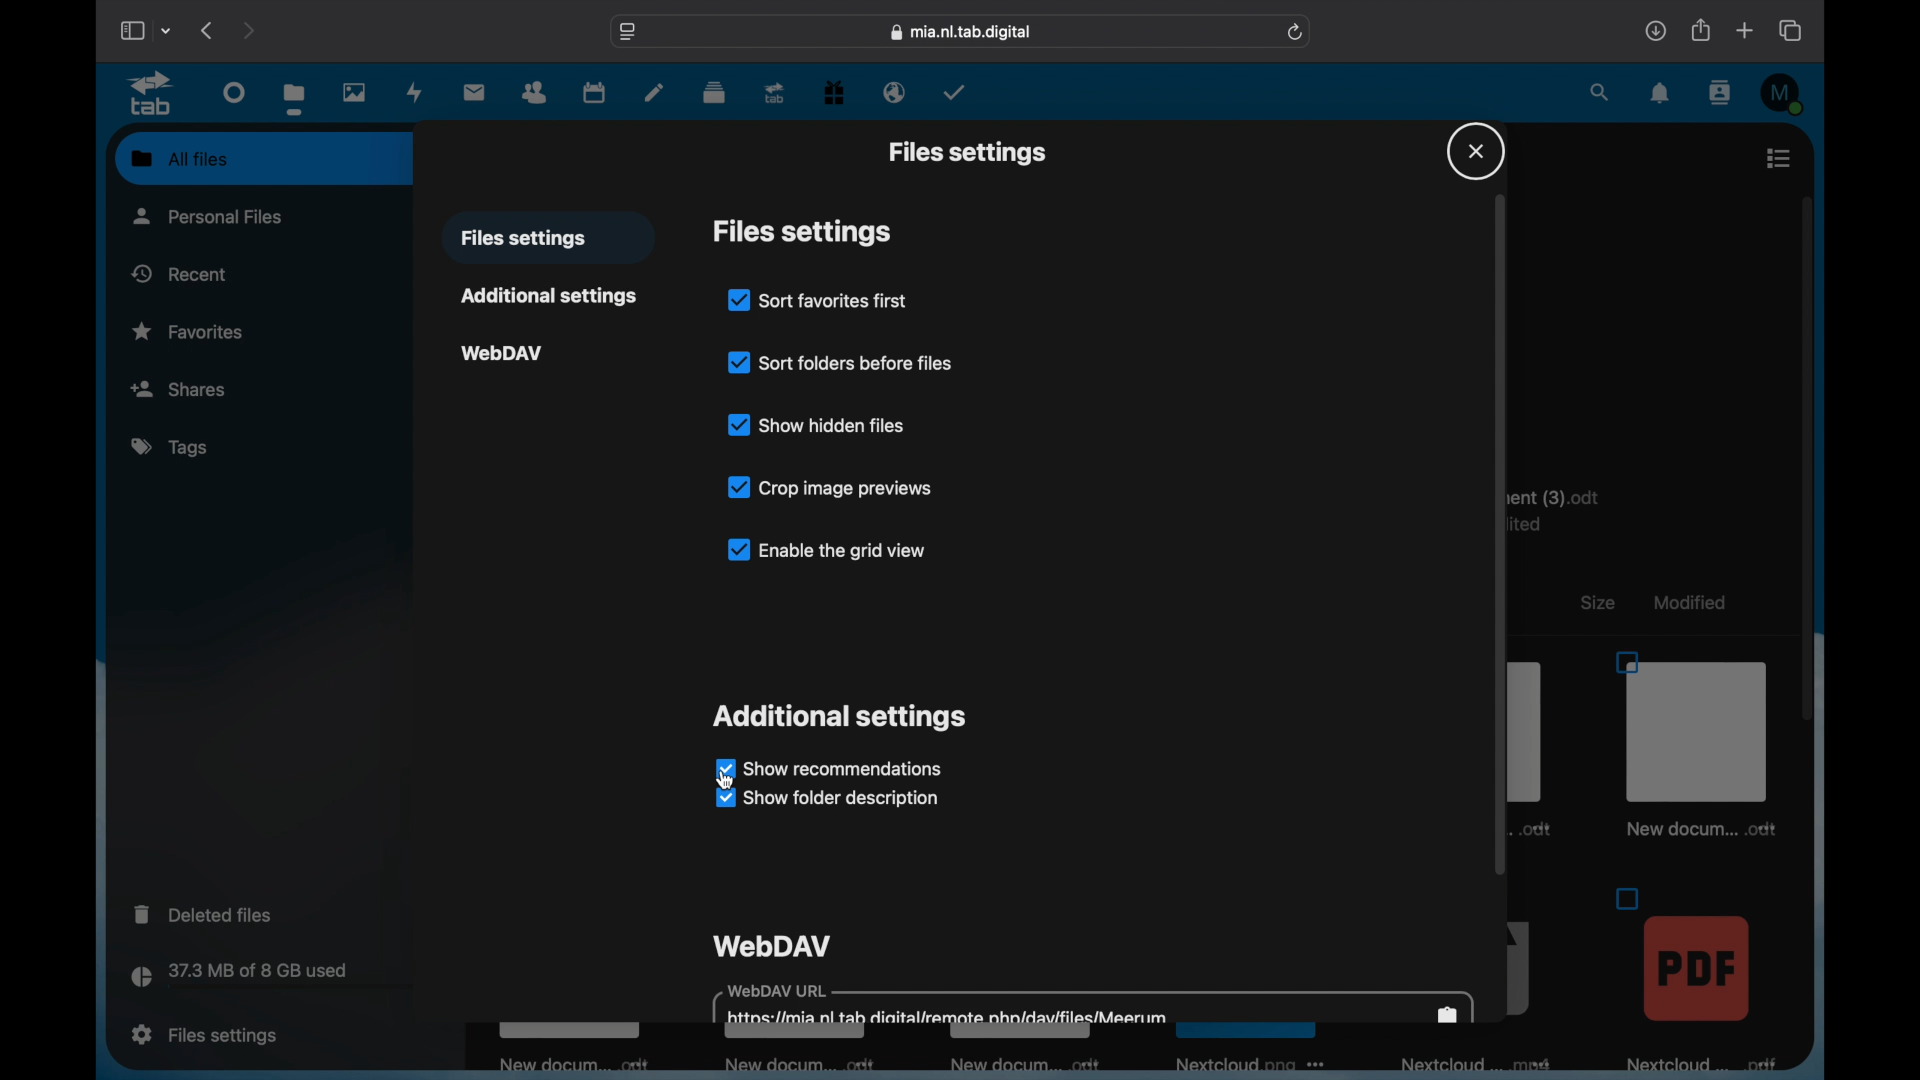 This screenshot has height=1080, width=1920. Describe the element at coordinates (655, 91) in the screenshot. I see `notes` at that location.